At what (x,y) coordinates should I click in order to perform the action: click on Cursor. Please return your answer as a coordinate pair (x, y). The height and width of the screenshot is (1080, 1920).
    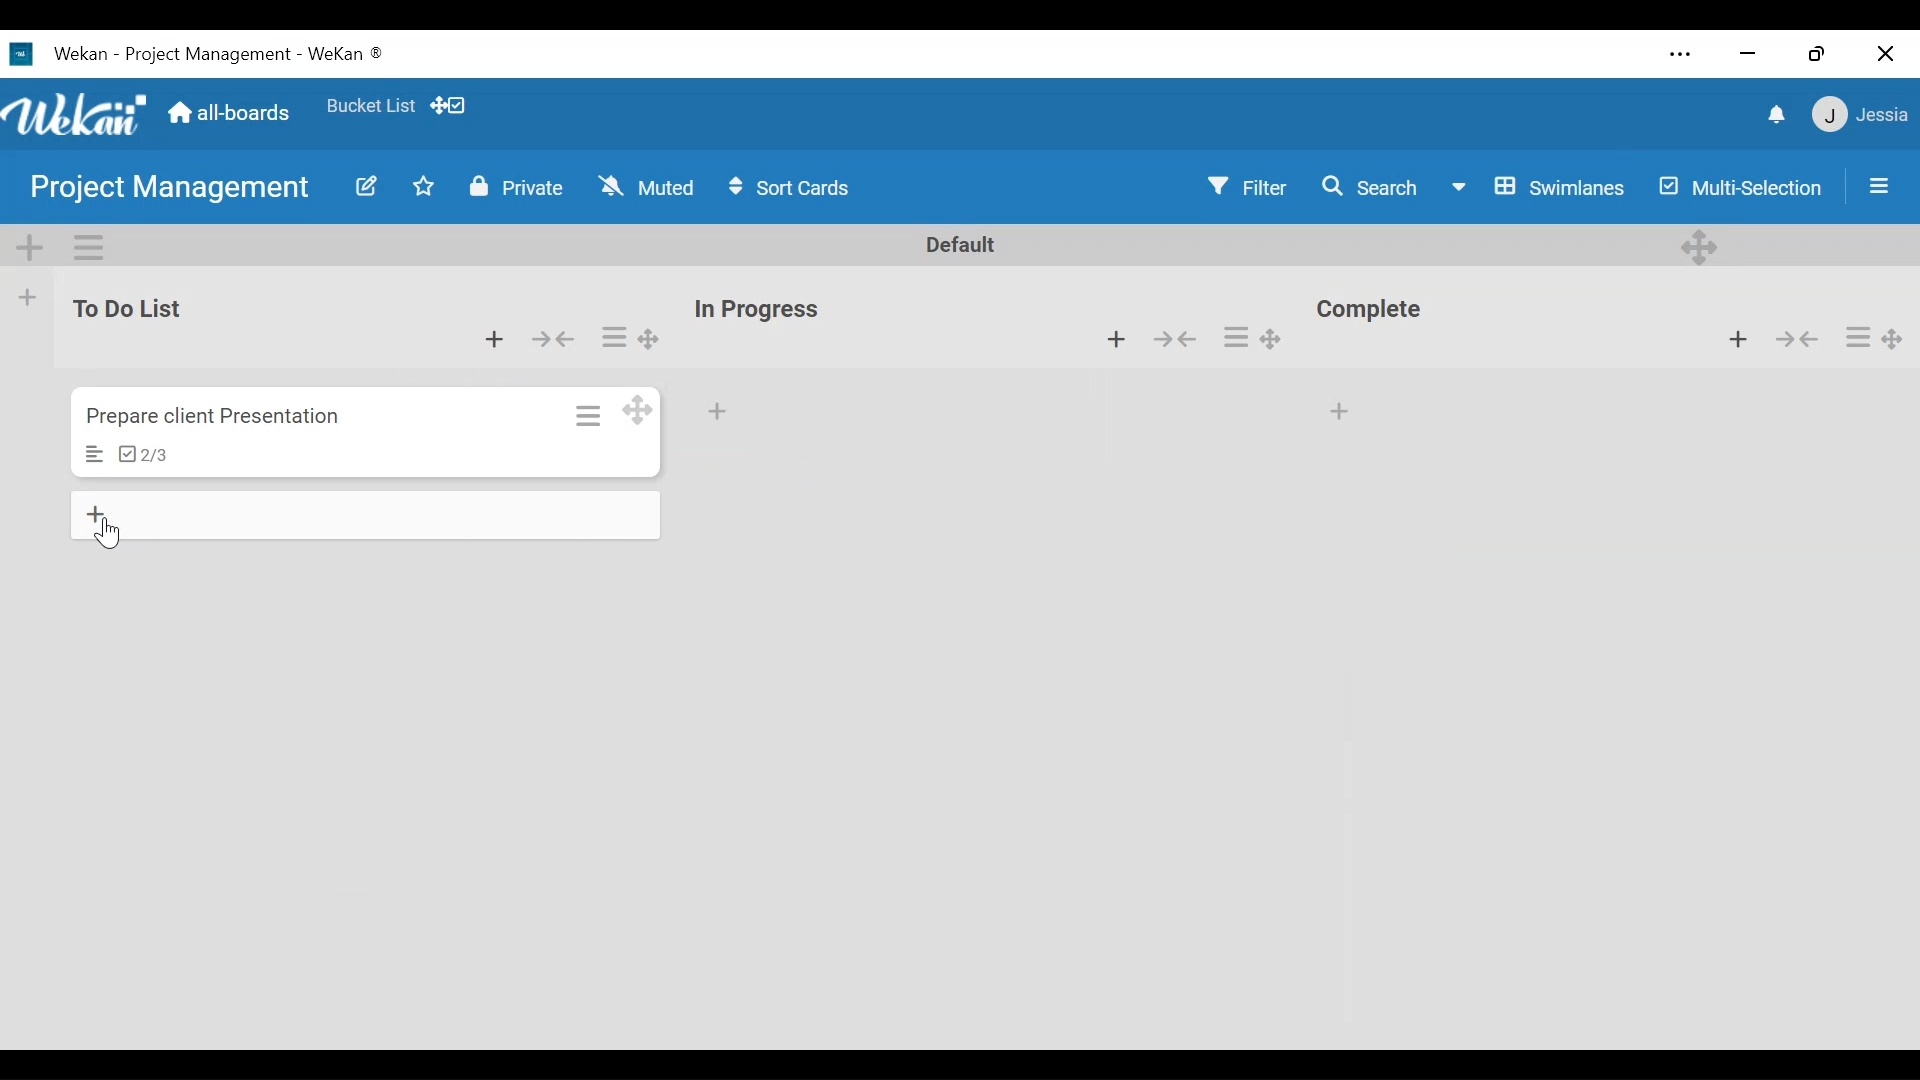
    Looking at the image, I should click on (113, 534).